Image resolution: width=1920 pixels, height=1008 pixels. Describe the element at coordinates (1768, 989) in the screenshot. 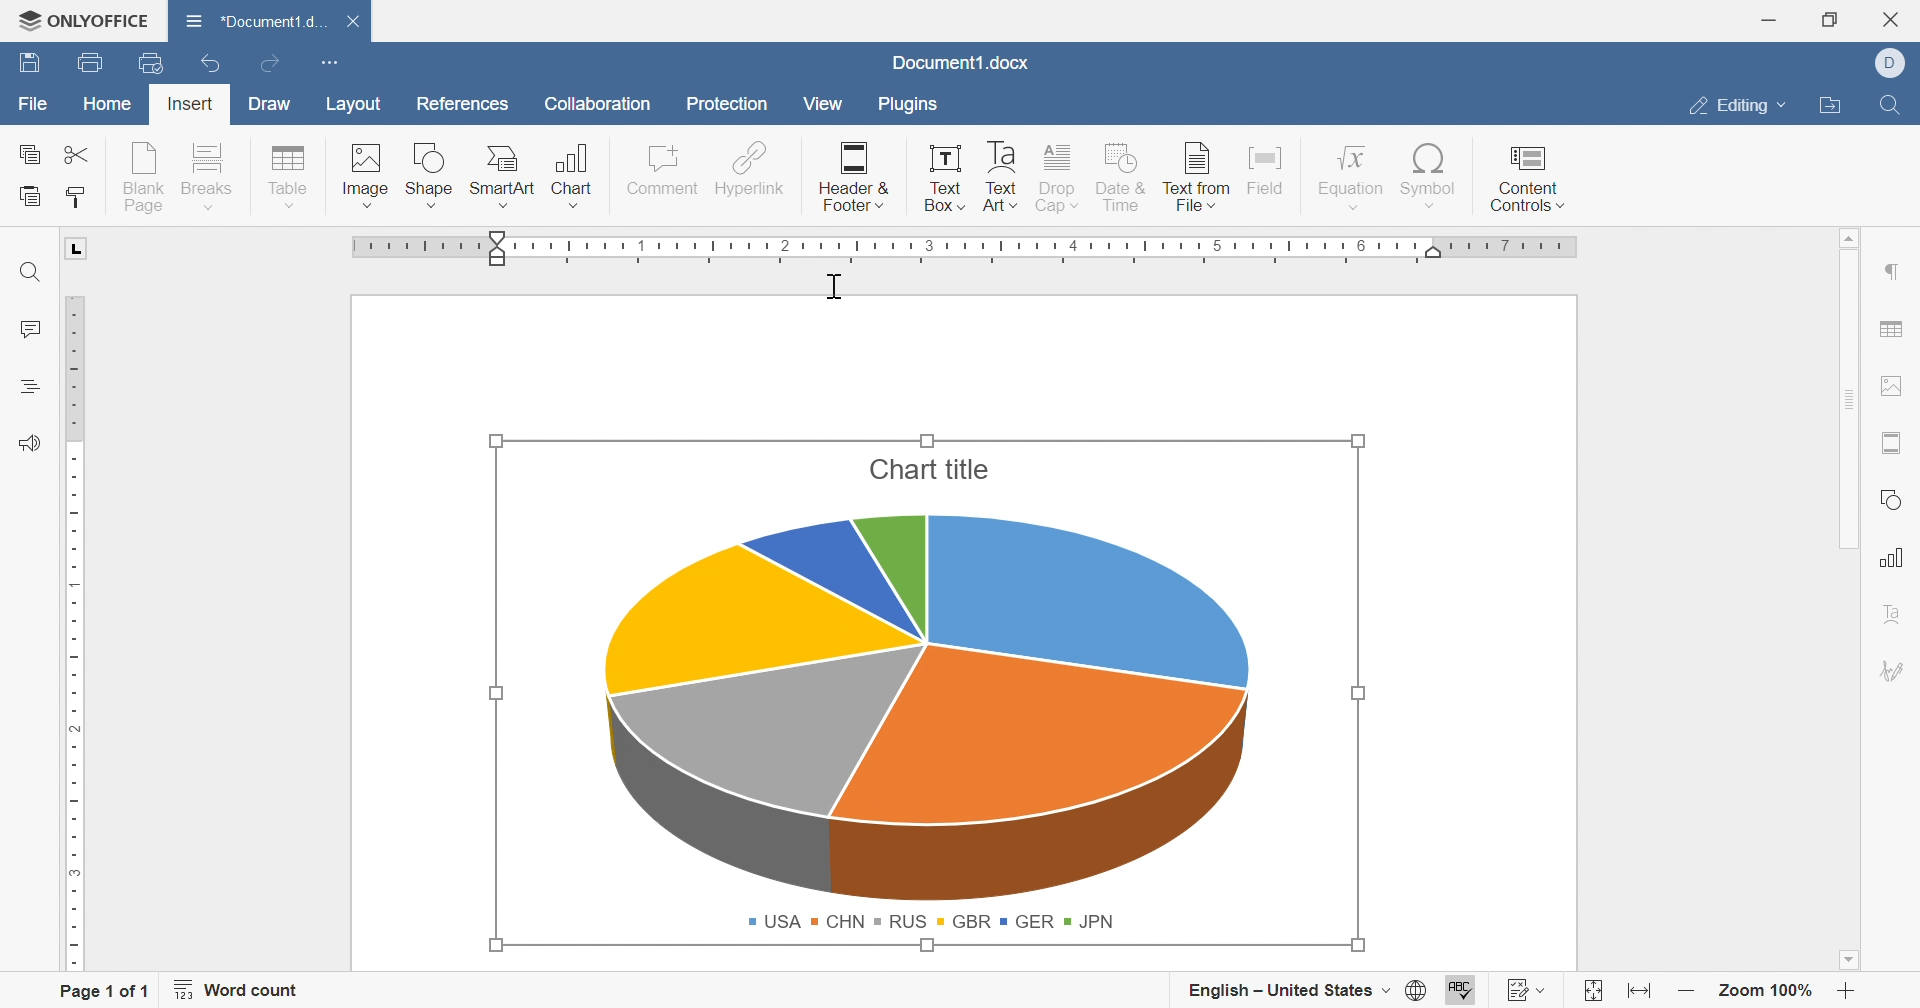

I see `Zoom 100%` at that location.